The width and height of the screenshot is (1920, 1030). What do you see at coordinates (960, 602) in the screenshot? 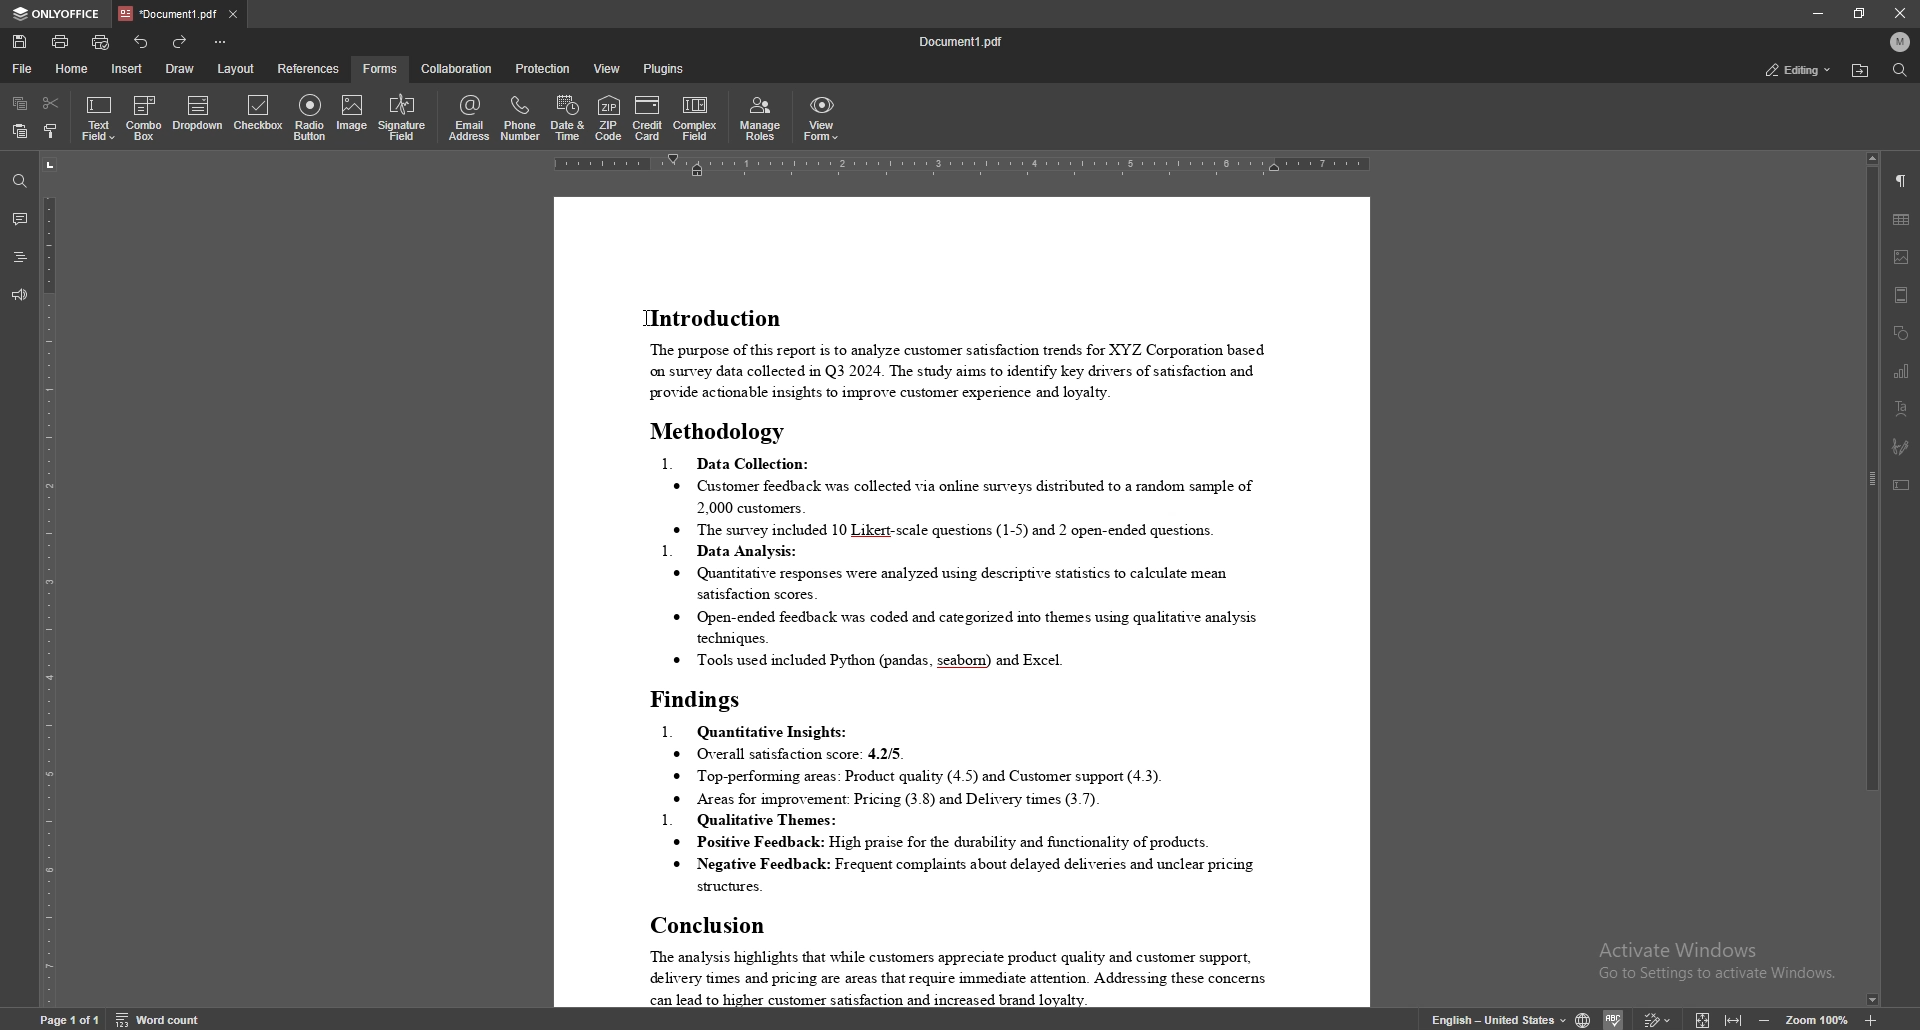
I see `document` at bounding box center [960, 602].